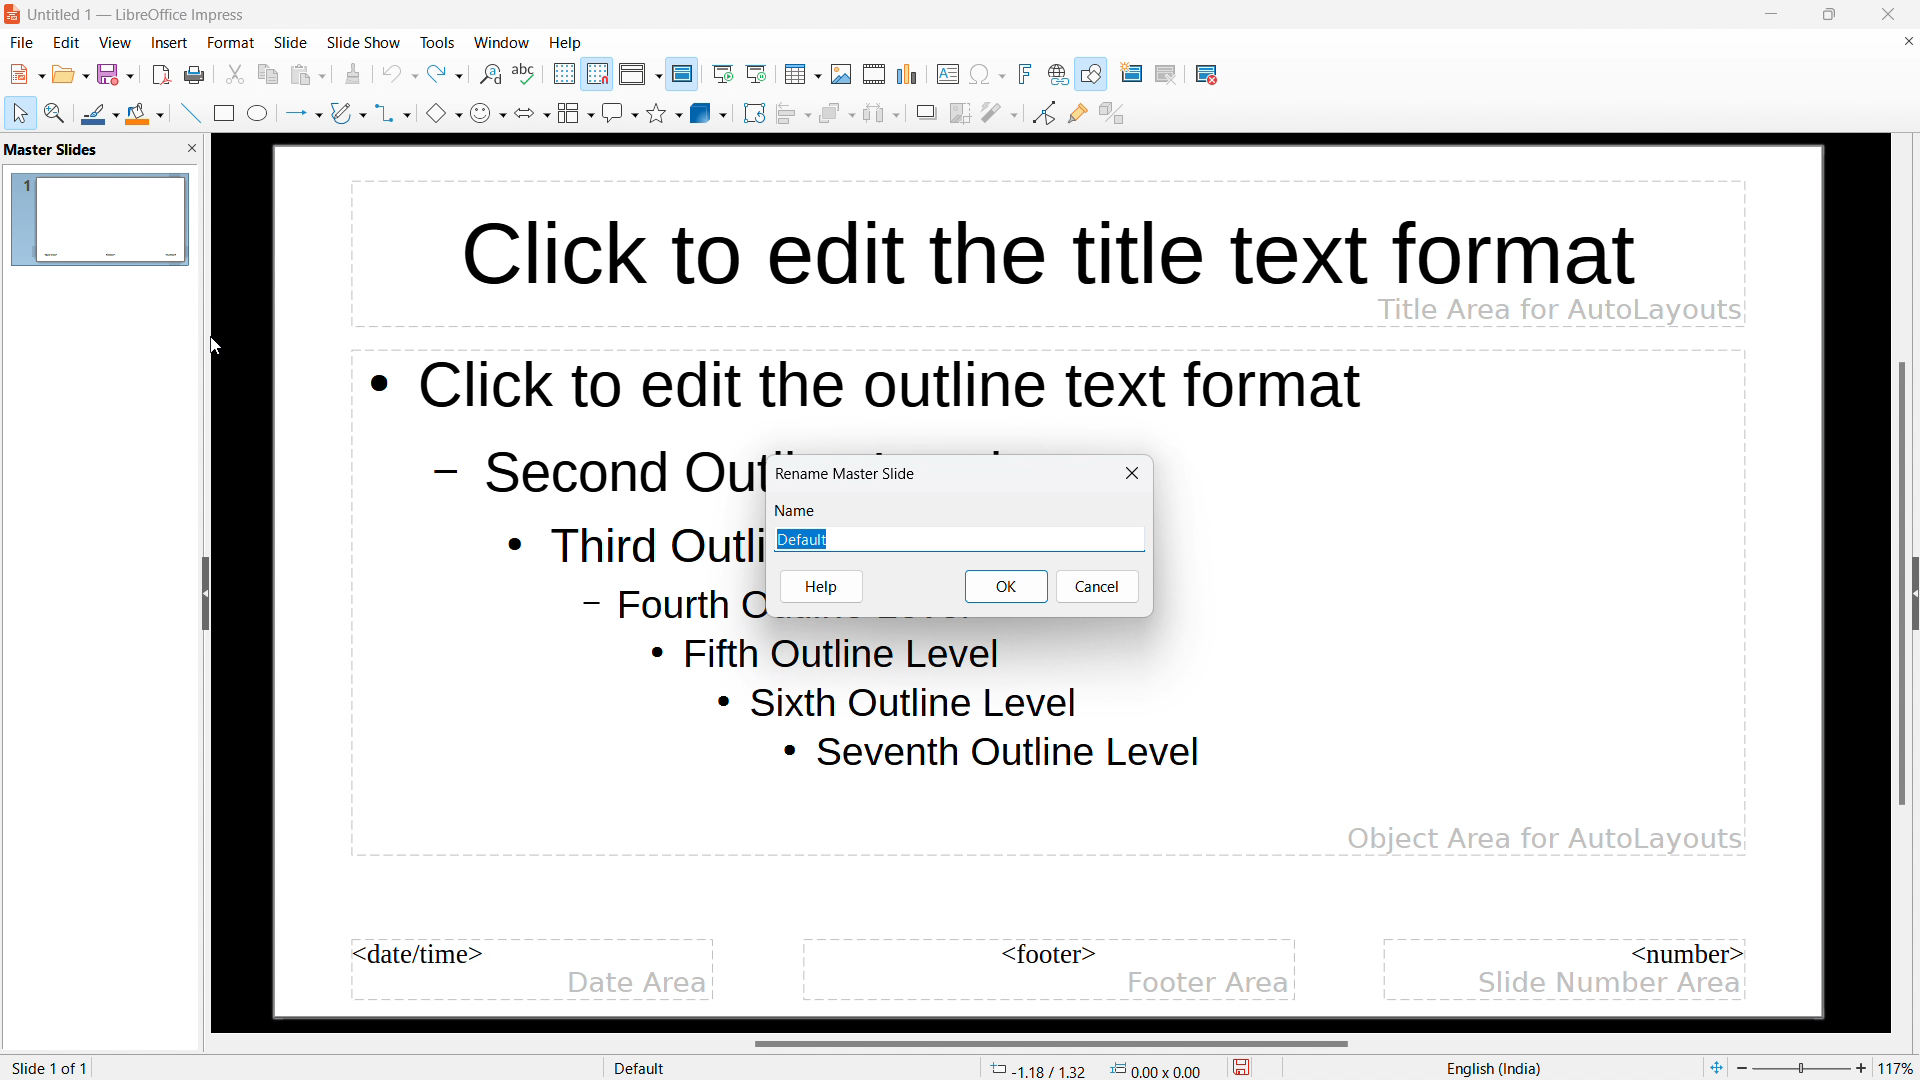 The width and height of the screenshot is (1920, 1080). What do you see at coordinates (638, 984) in the screenshot?
I see `date area` at bounding box center [638, 984].